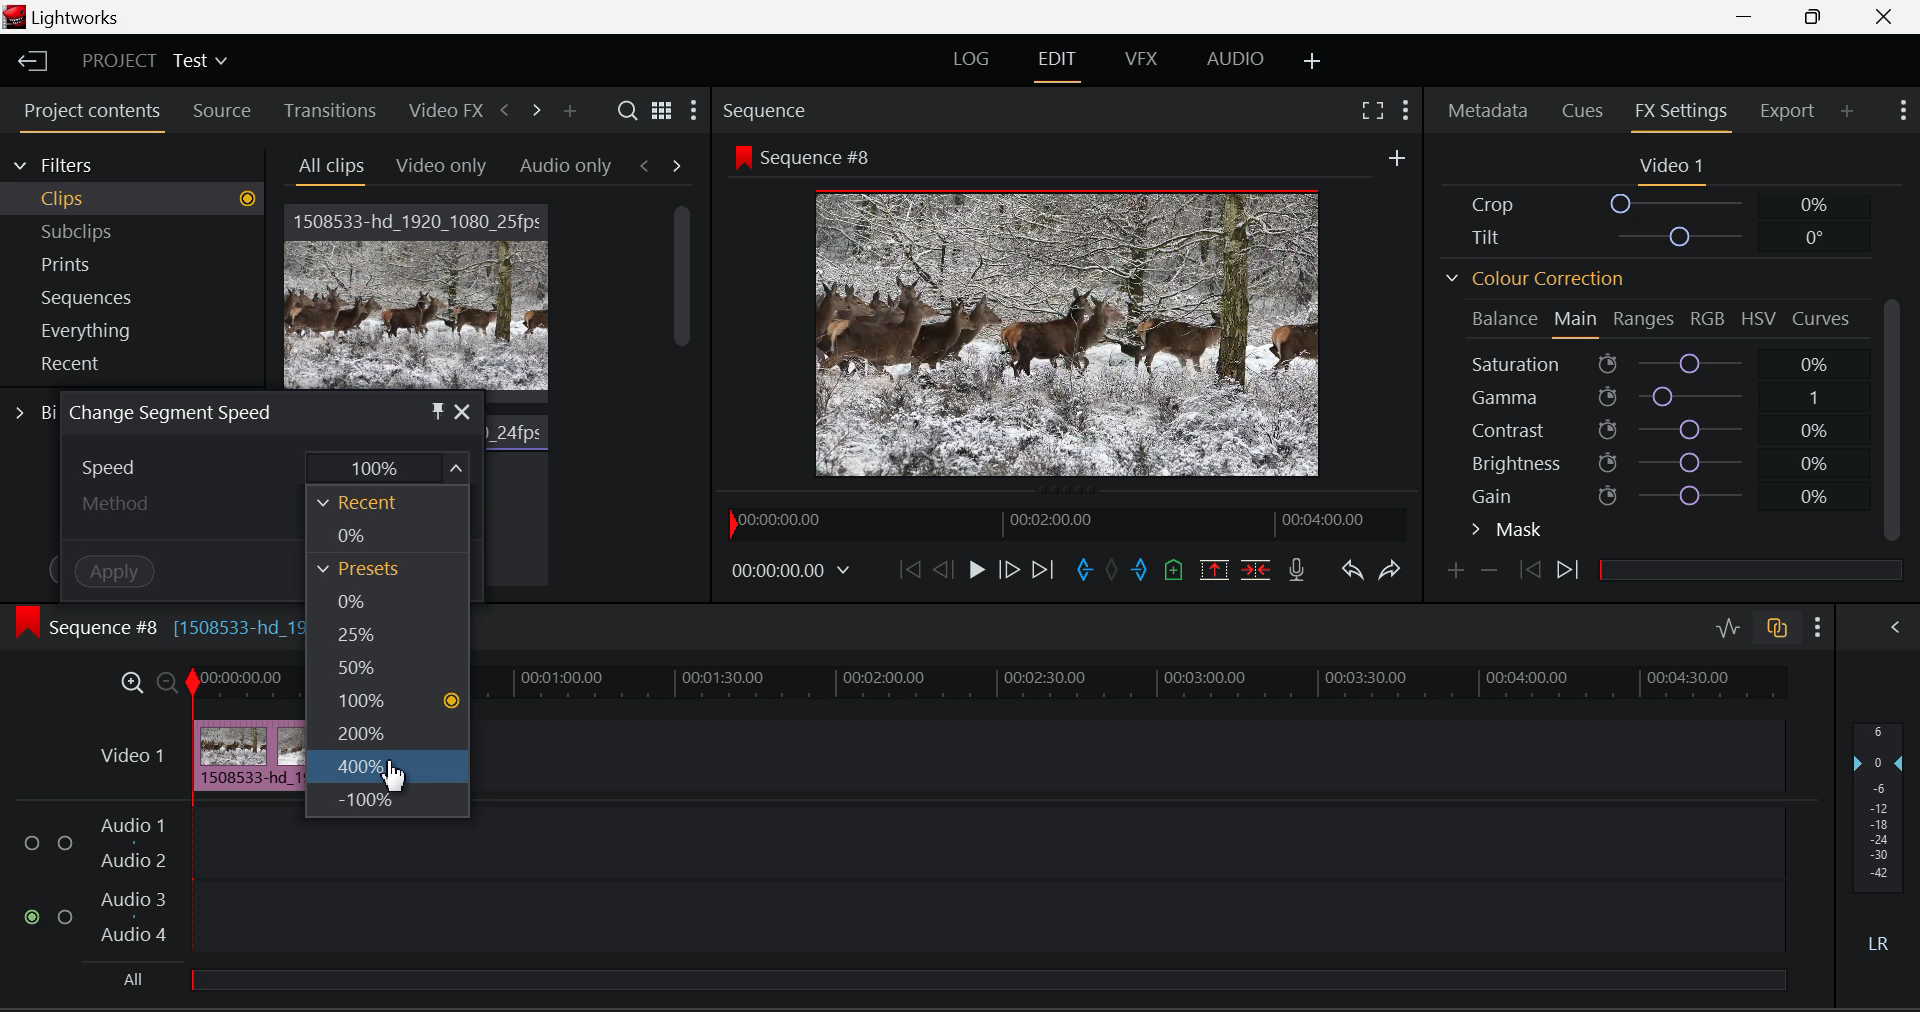 This screenshot has width=1920, height=1012. I want to click on Decibel Level, so click(1882, 806).